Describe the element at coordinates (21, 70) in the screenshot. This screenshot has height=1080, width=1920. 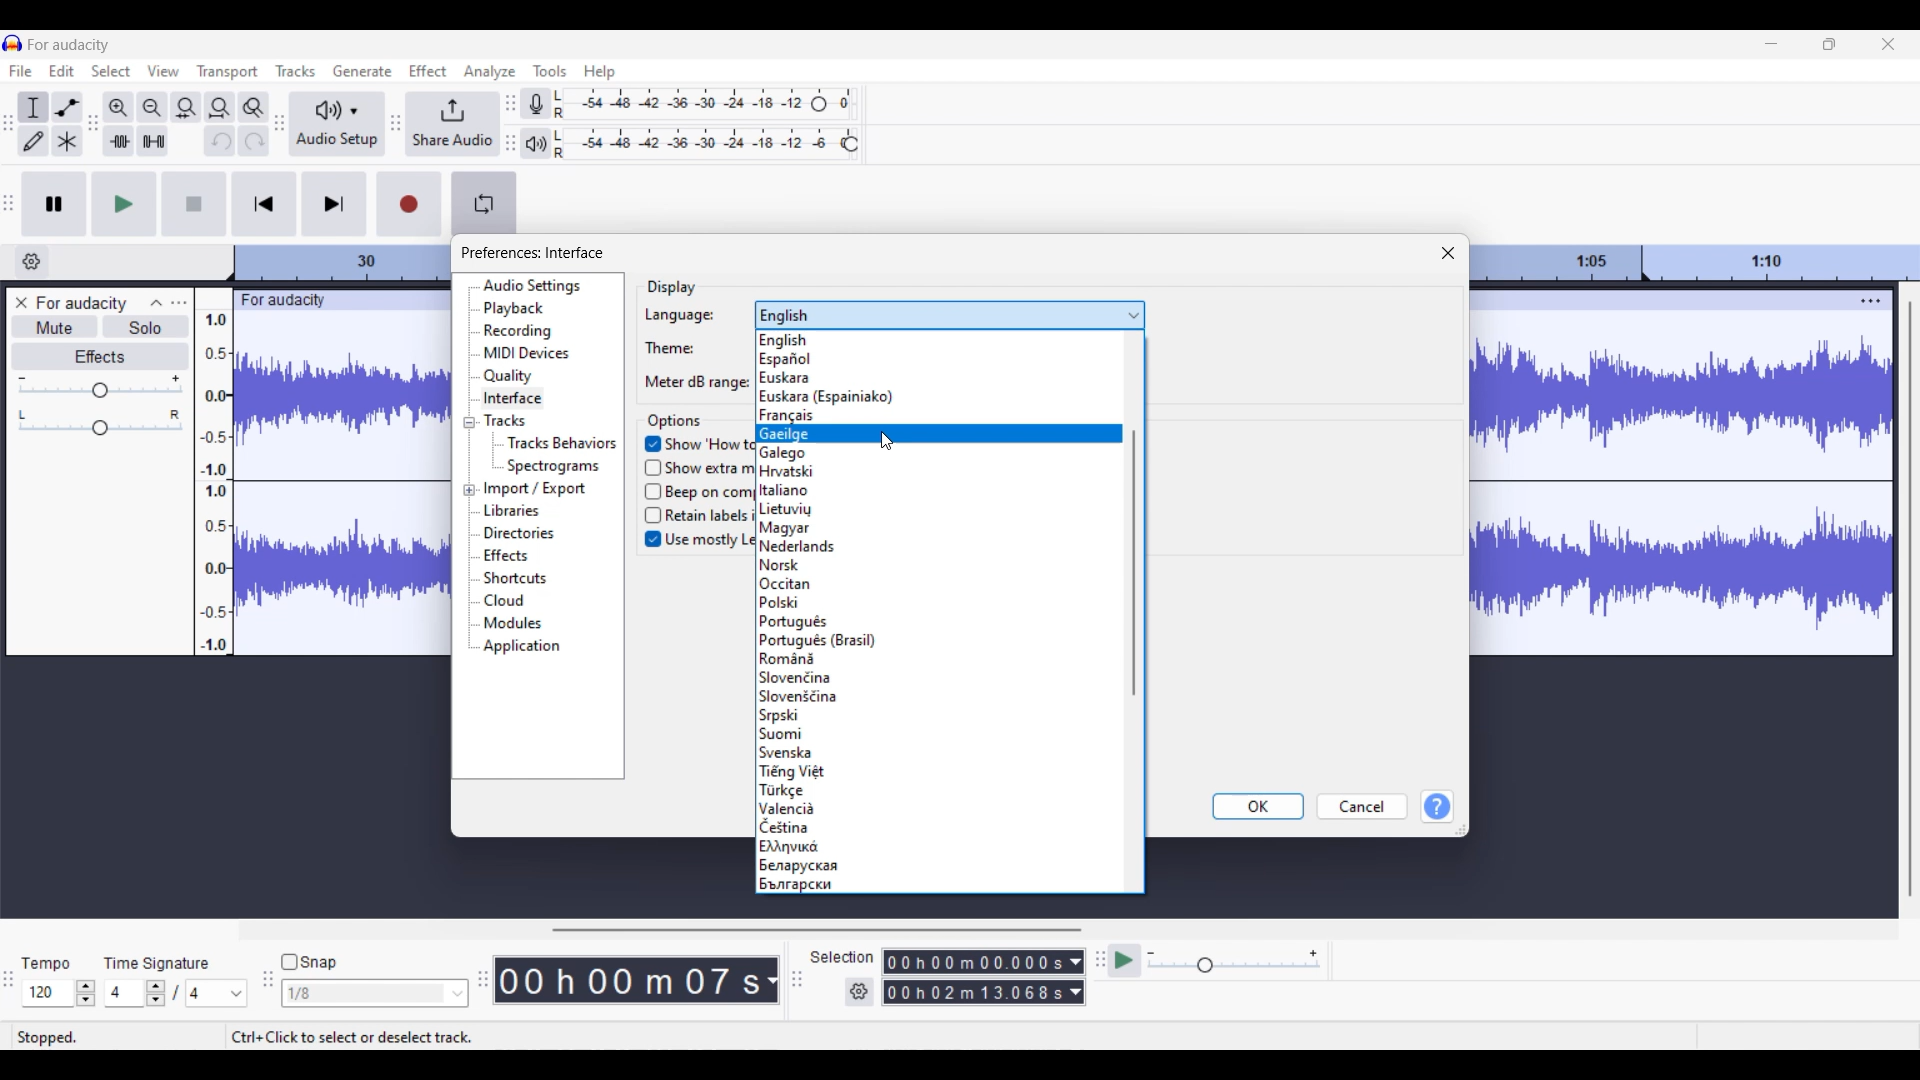
I see `File menu` at that location.